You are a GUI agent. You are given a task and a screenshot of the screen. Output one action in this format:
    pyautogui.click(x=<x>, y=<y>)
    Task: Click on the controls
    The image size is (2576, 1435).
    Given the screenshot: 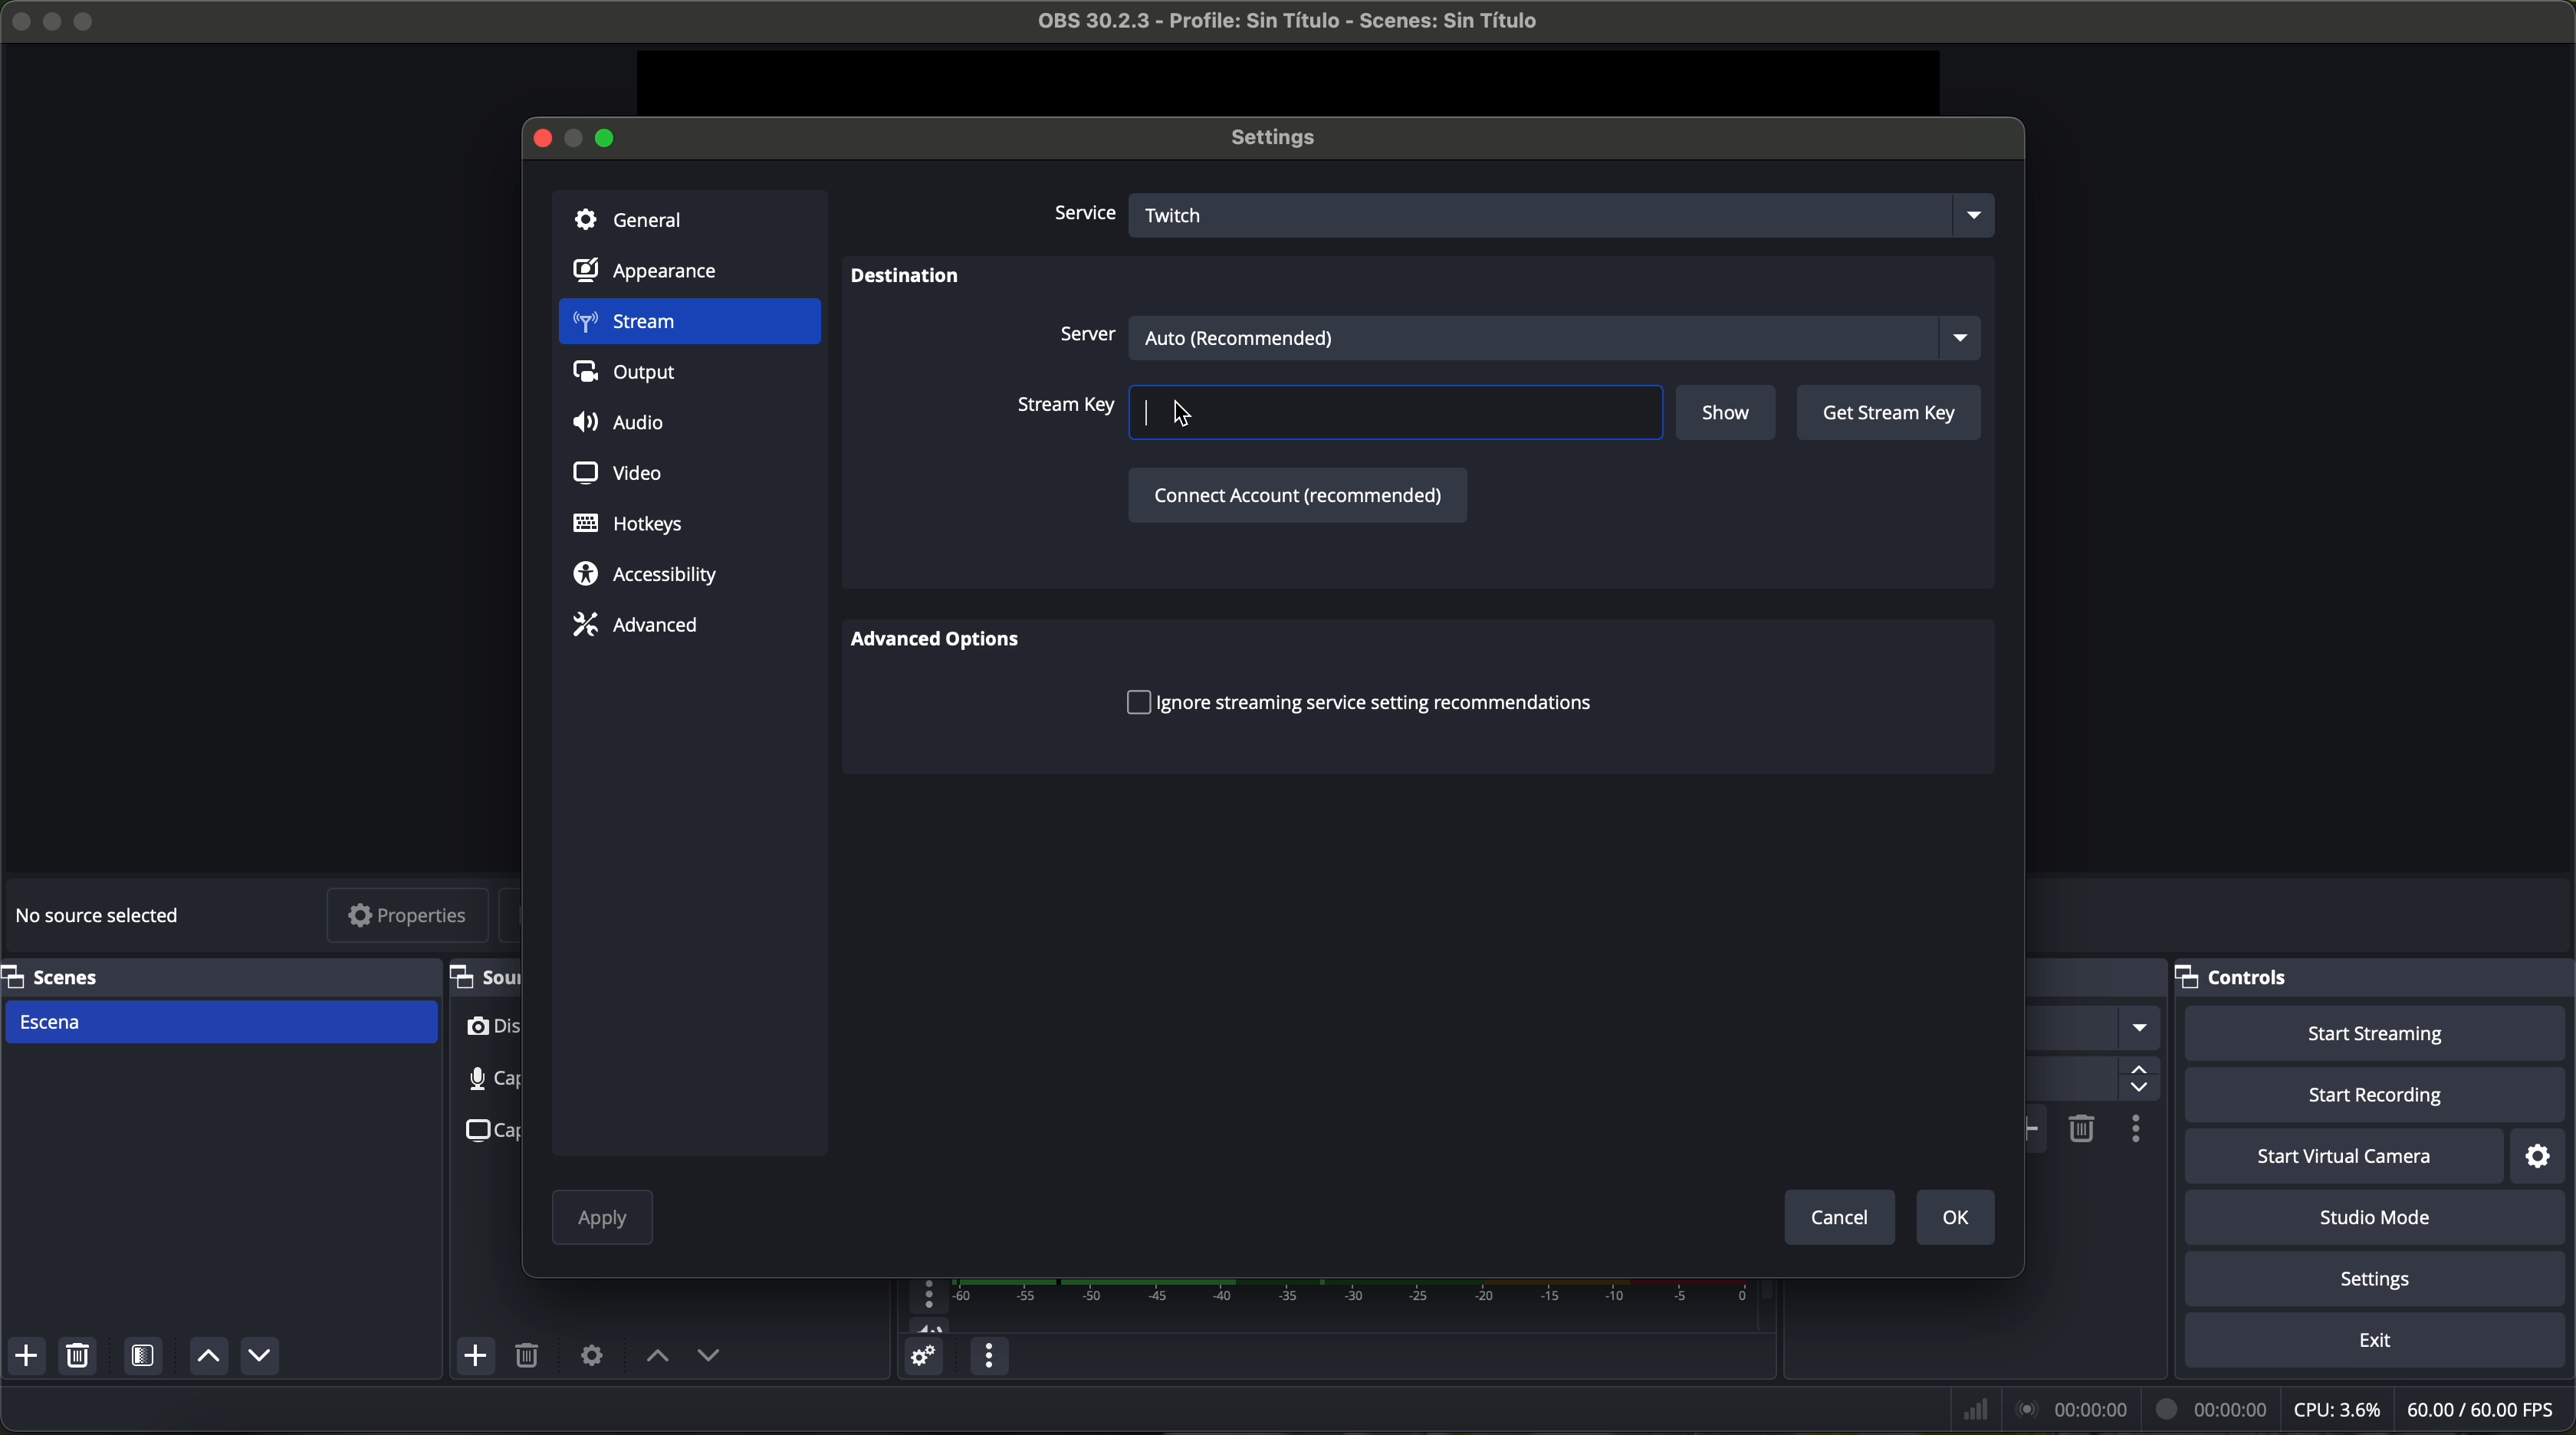 What is the action you would take?
    pyautogui.click(x=2375, y=978)
    